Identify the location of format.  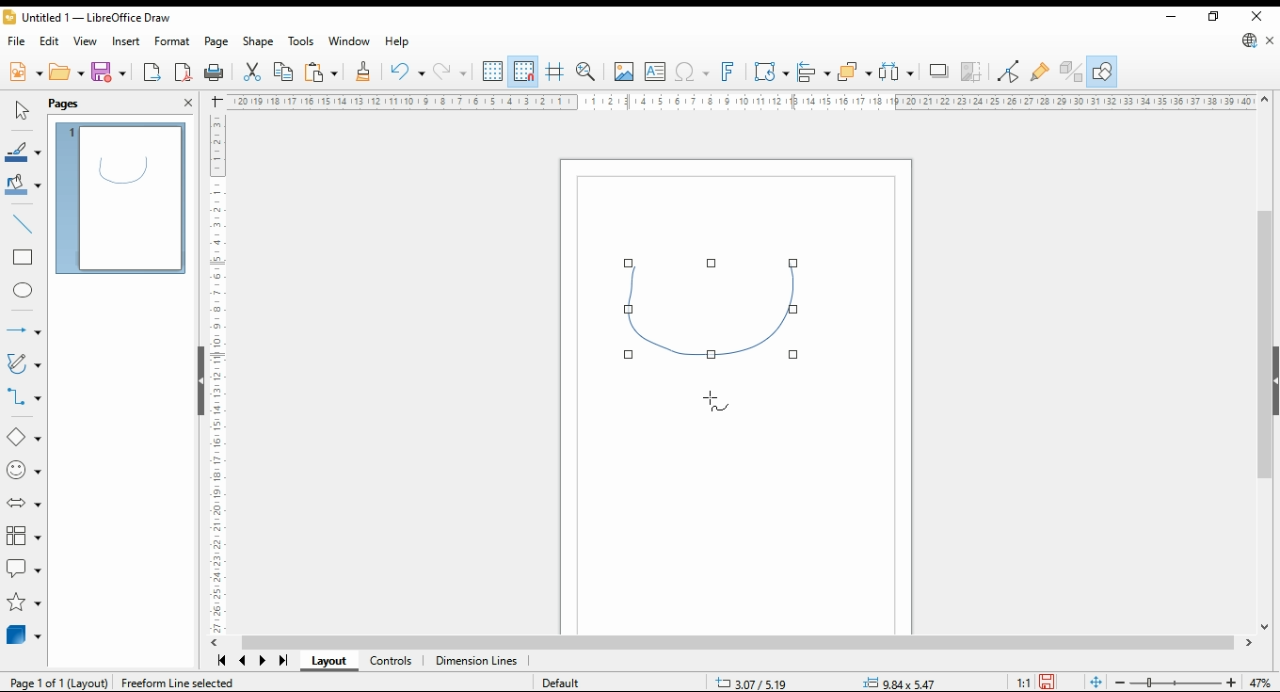
(172, 41).